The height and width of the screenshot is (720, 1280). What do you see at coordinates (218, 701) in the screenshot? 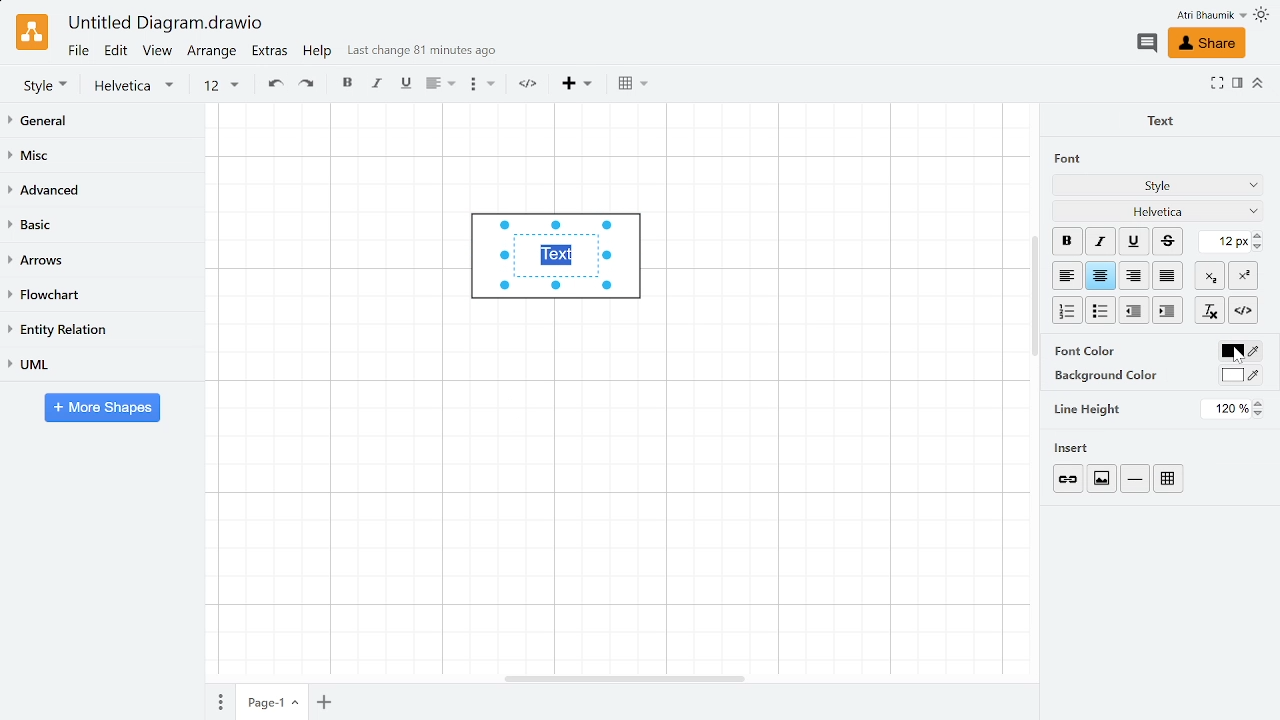
I see `Pages` at bounding box center [218, 701].